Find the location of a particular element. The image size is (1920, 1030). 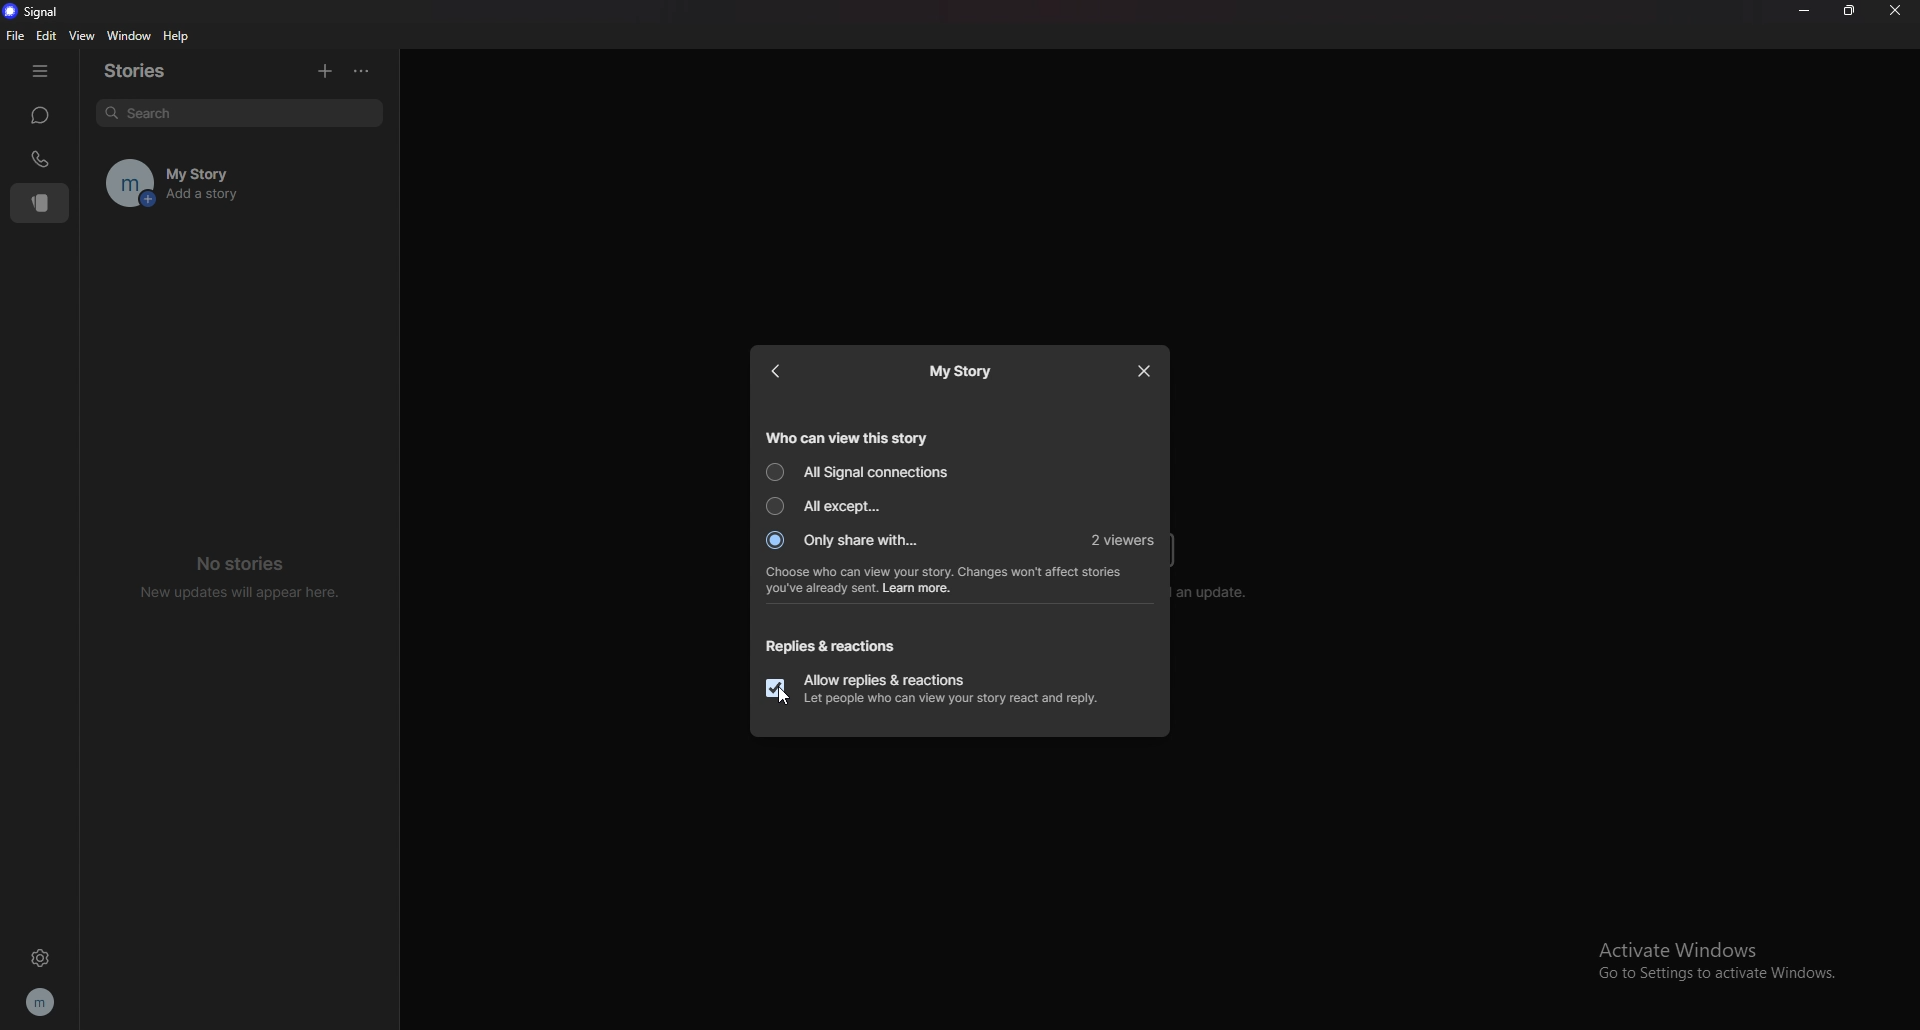

signal is located at coordinates (32, 12).